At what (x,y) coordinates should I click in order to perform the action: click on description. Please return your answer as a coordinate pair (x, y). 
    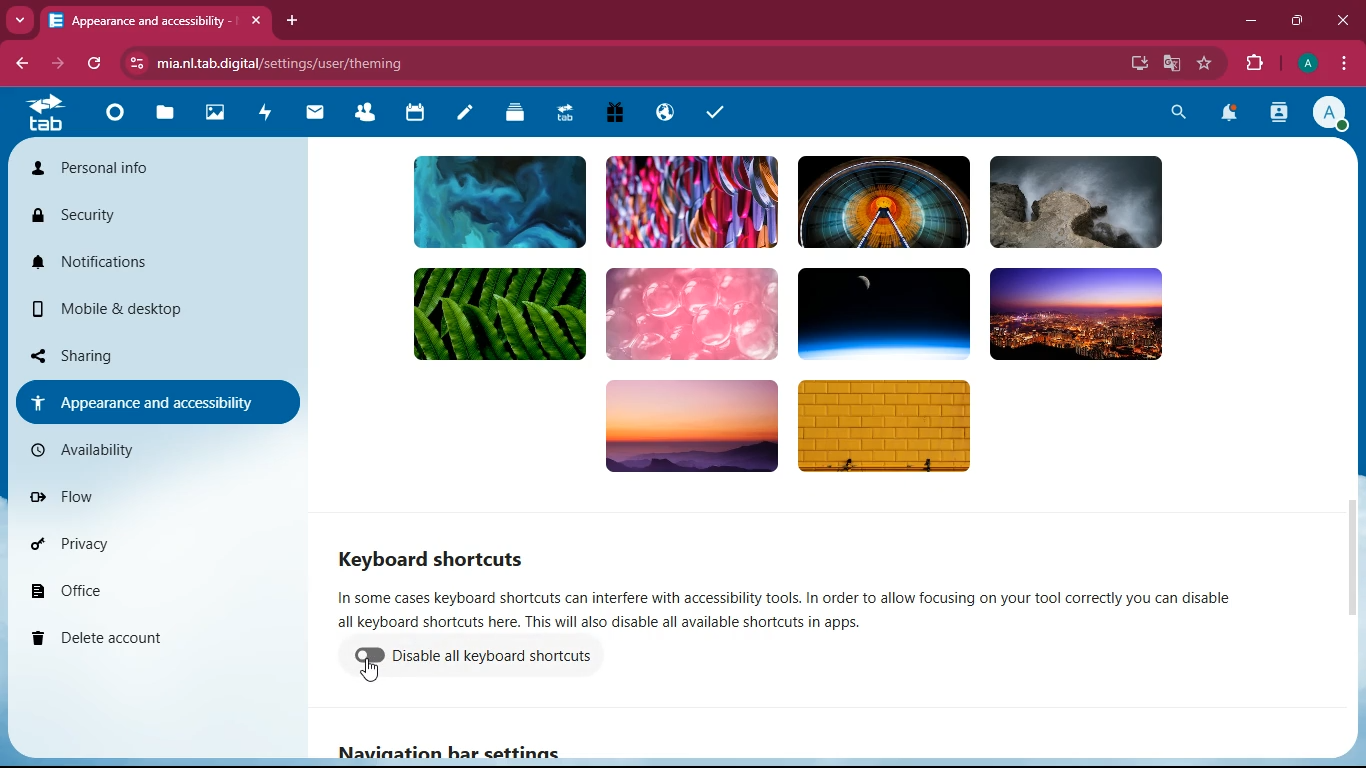
    Looking at the image, I should click on (810, 609).